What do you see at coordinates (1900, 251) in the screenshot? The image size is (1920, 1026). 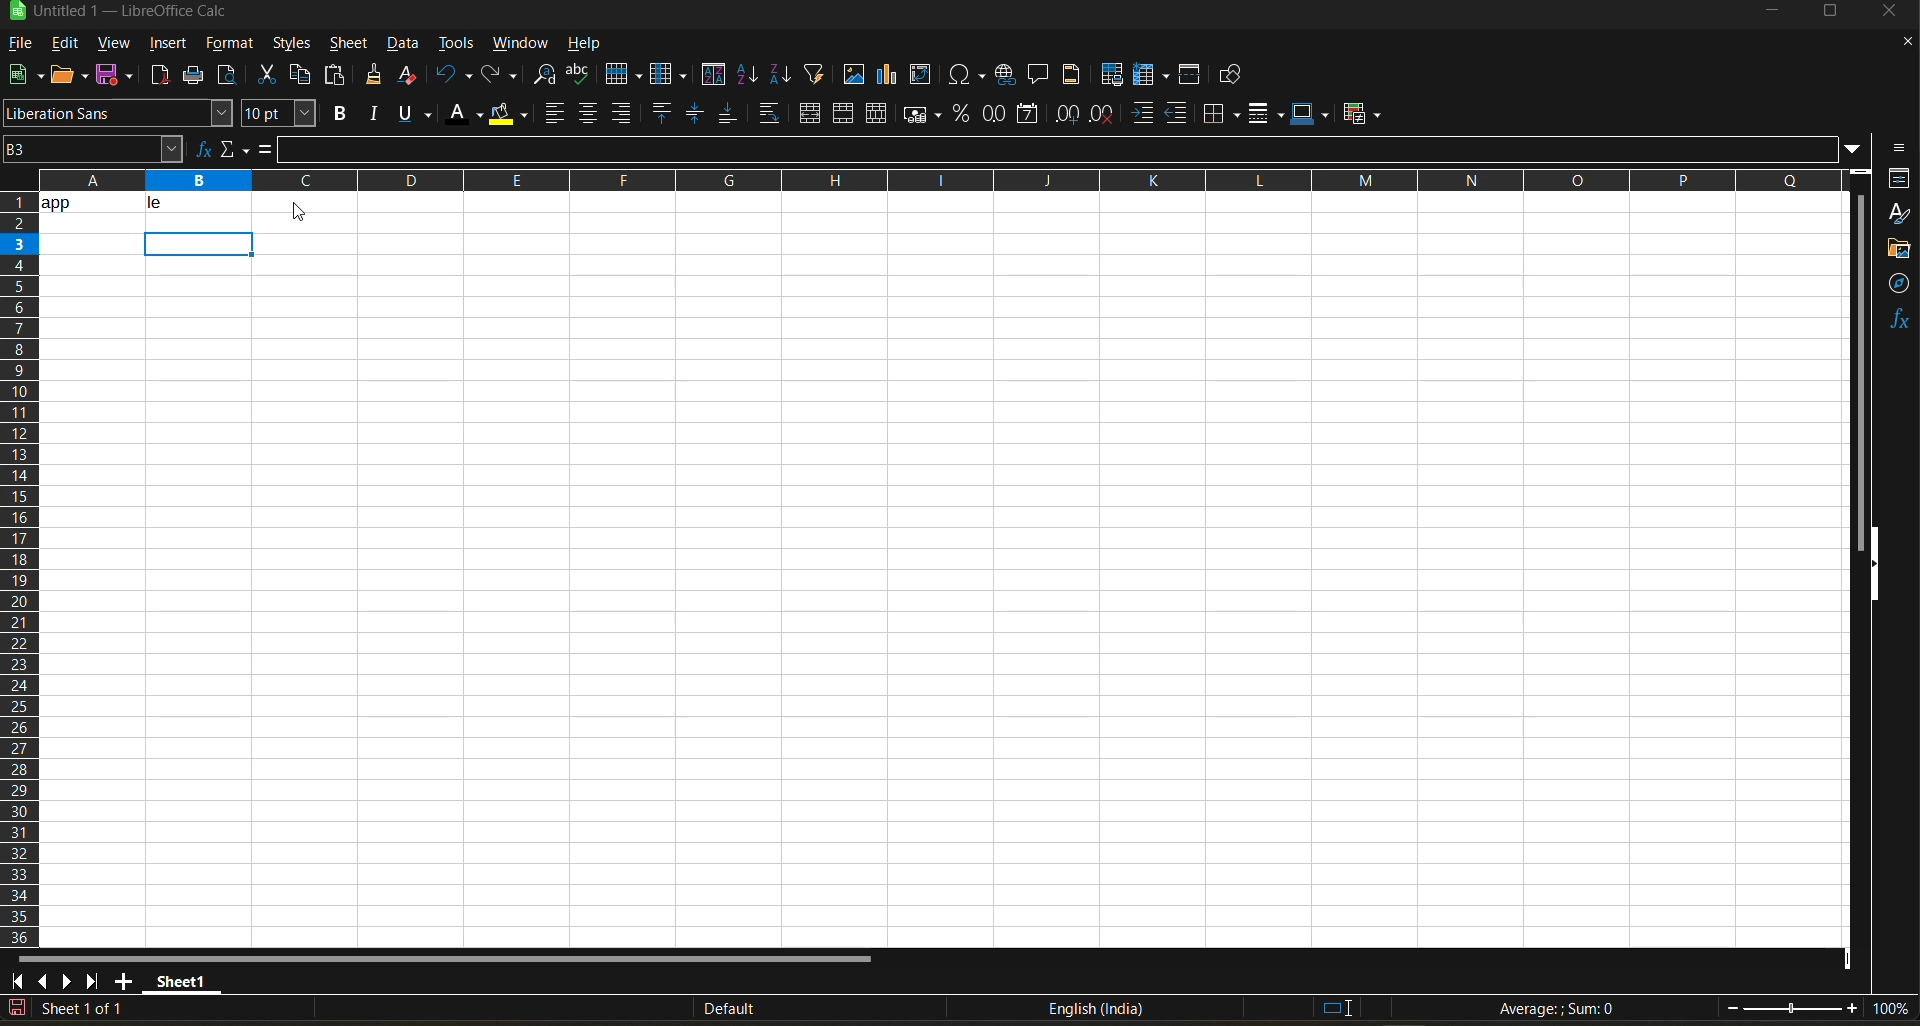 I see `gallery` at bounding box center [1900, 251].